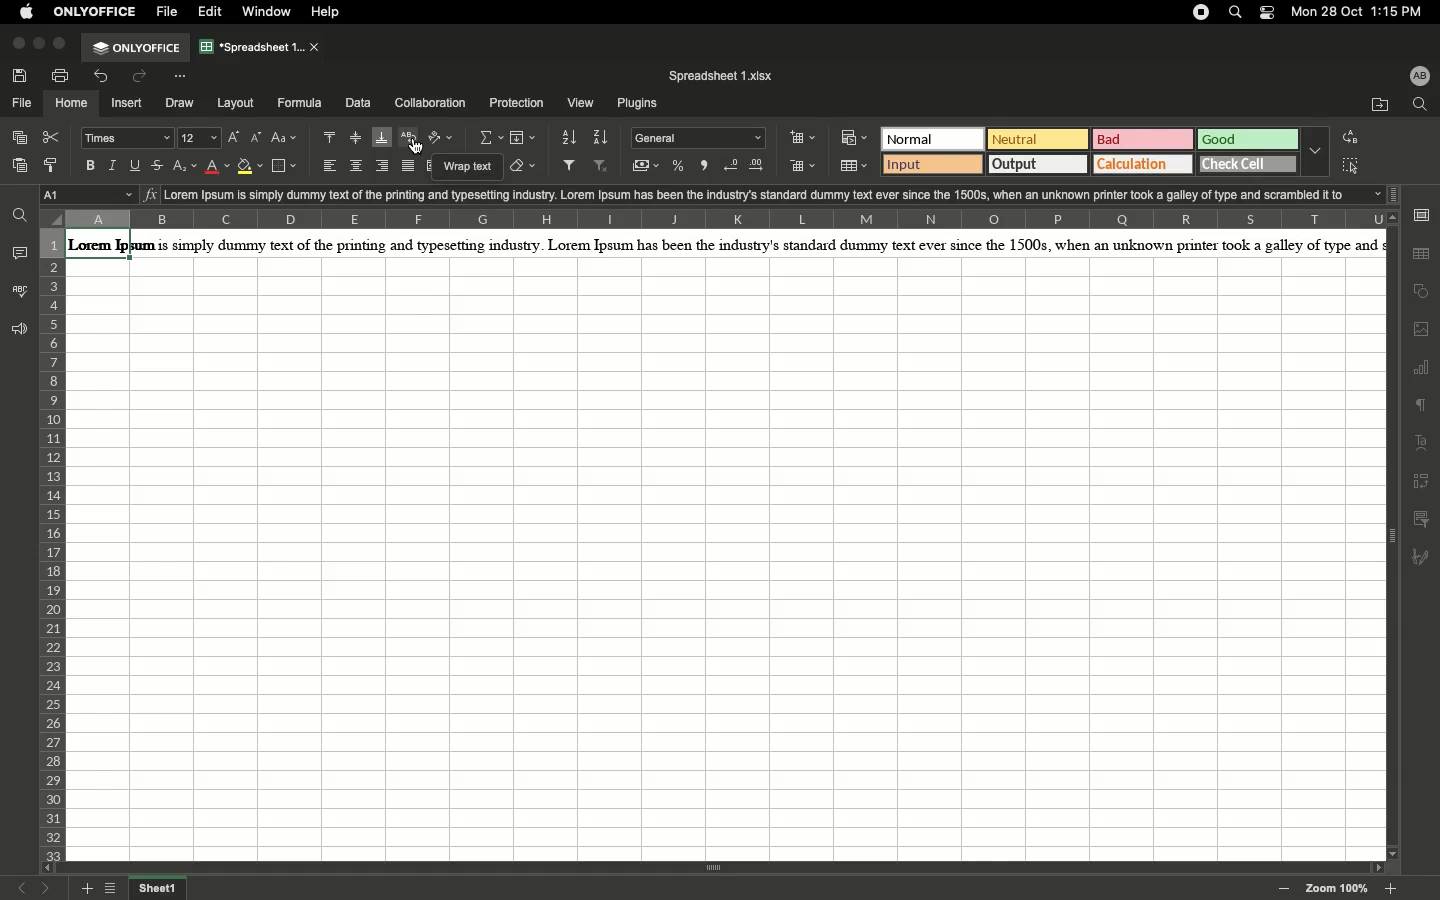 The image size is (1440, 900). Describe the element at coordinates (1422, 369) in the screenshot. I see `chart settings` at that location.